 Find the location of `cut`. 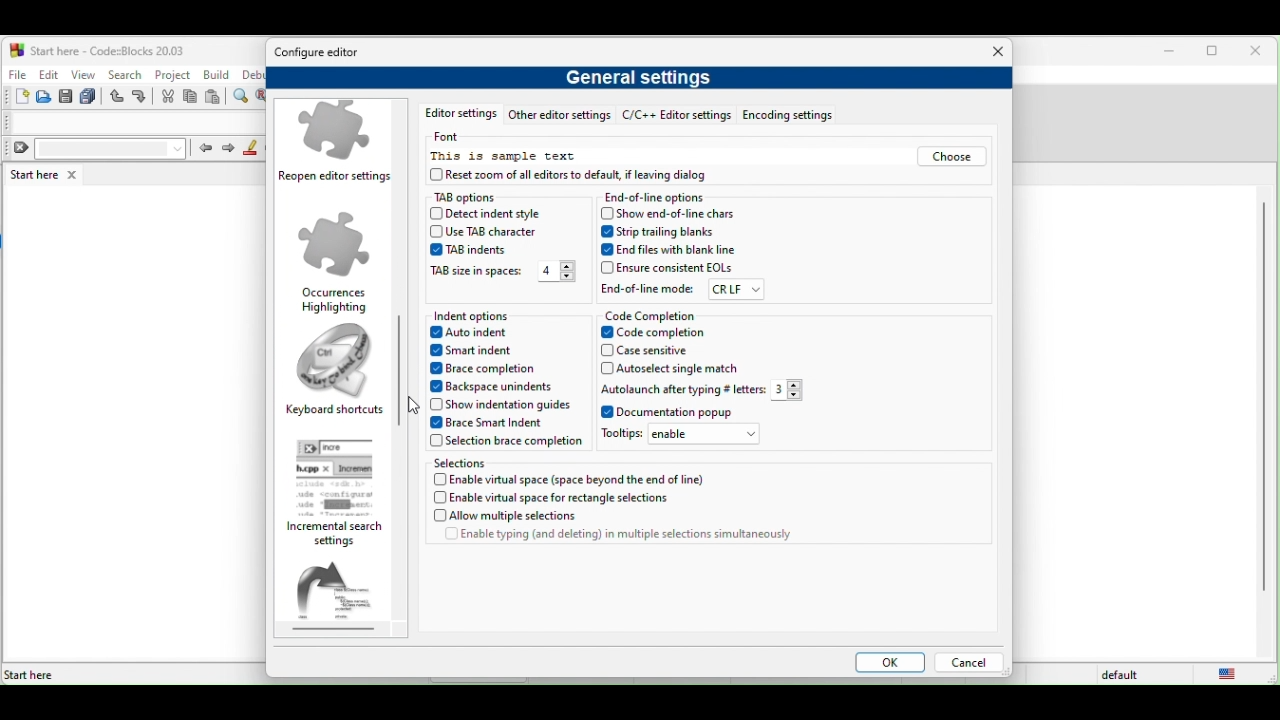

cut is located at coordinates (168, 97).